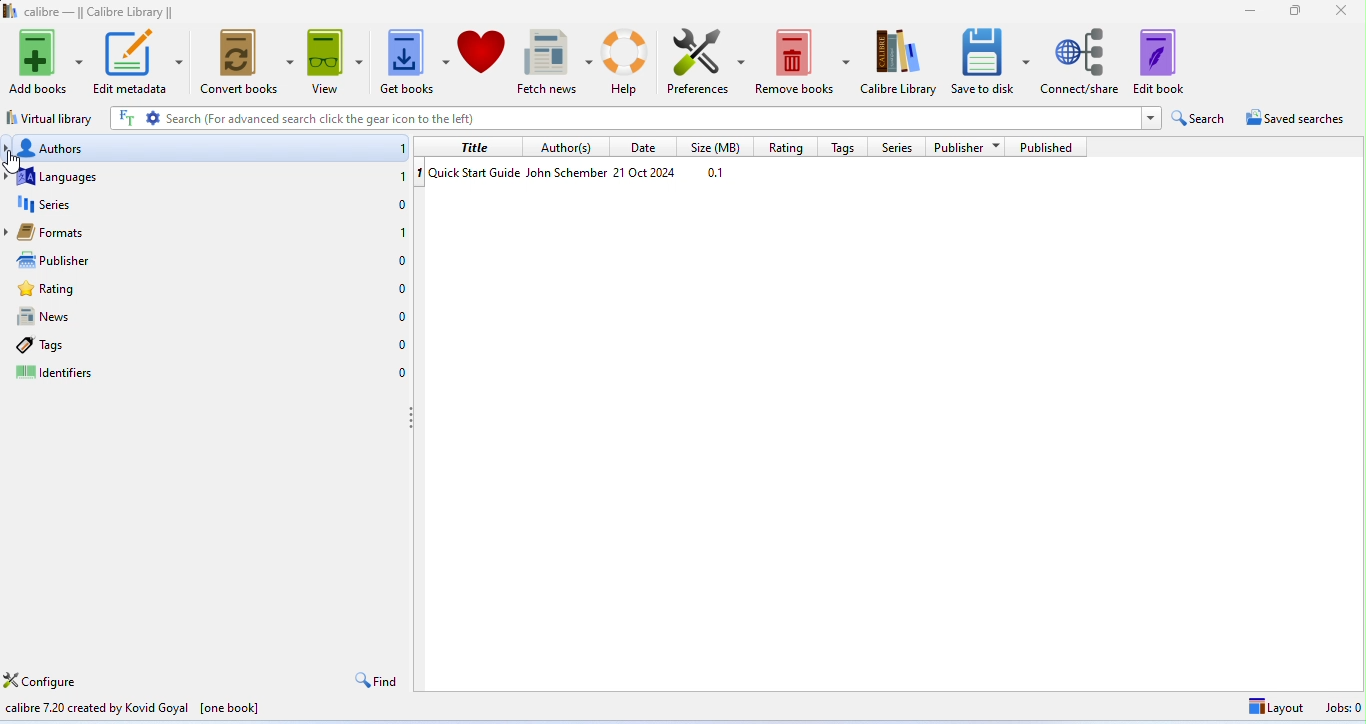 This screenshot has height=724, width=1366. Describe the element at coordinates (1199, 118) in the screenshot. I see `search` at that location.